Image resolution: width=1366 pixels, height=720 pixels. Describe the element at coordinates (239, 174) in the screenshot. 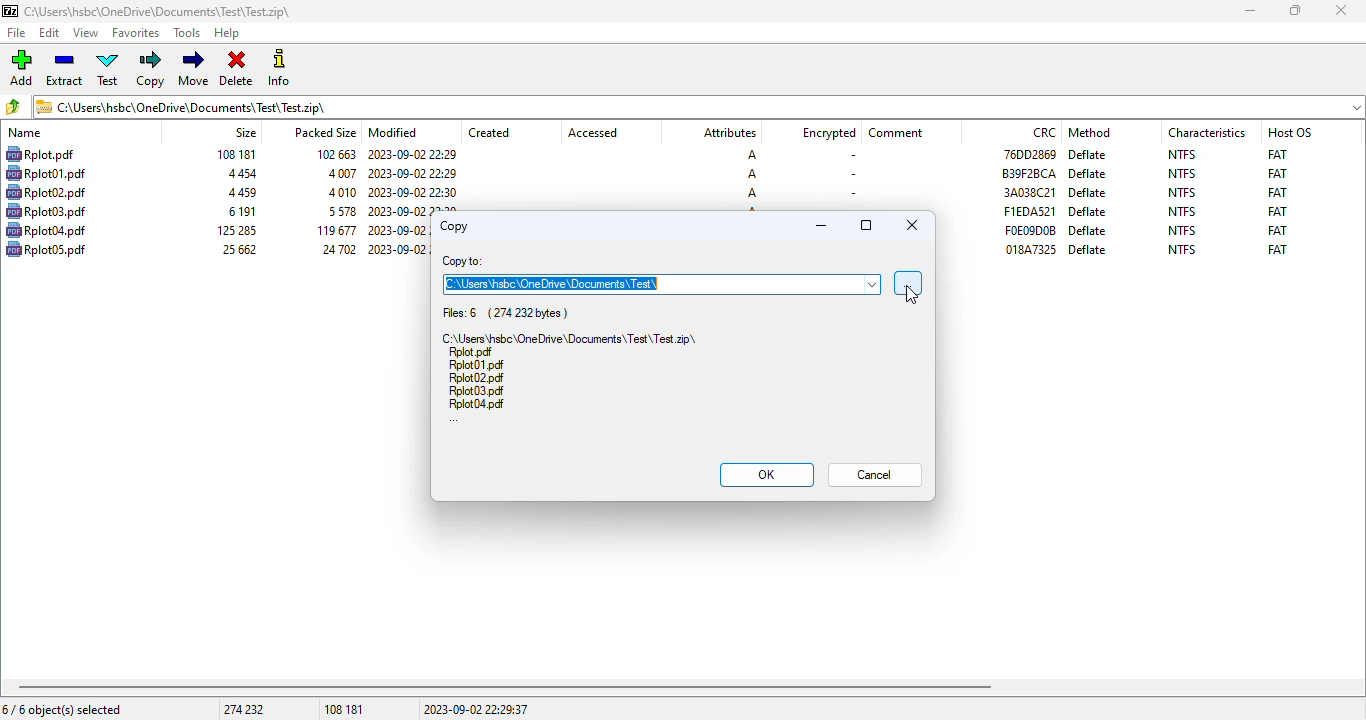

I see `size` at that location.